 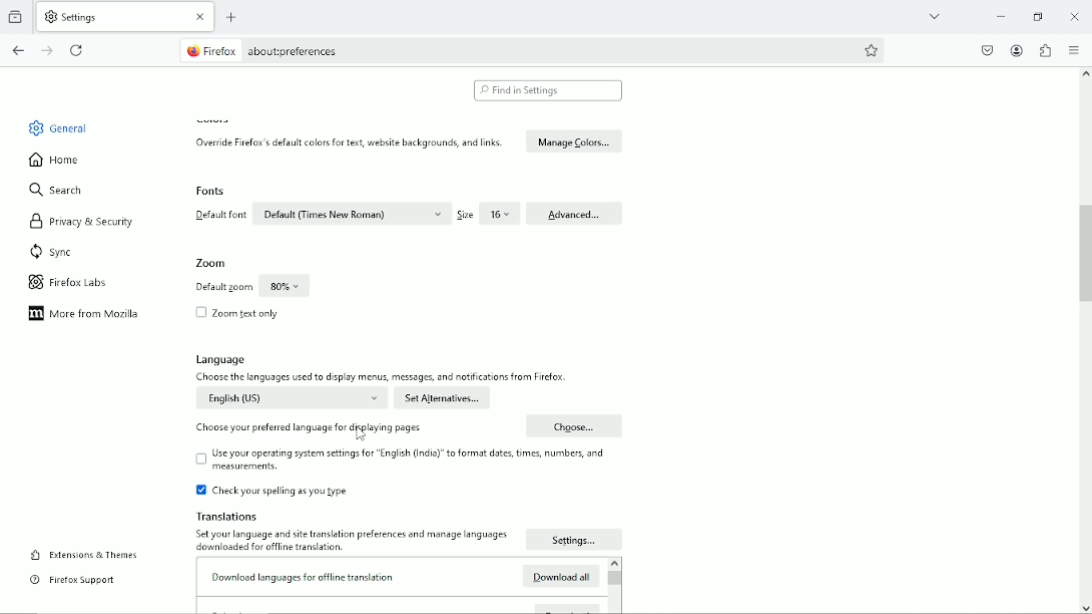 I want to click on Scroll Down, so click(x=1085, y=608).